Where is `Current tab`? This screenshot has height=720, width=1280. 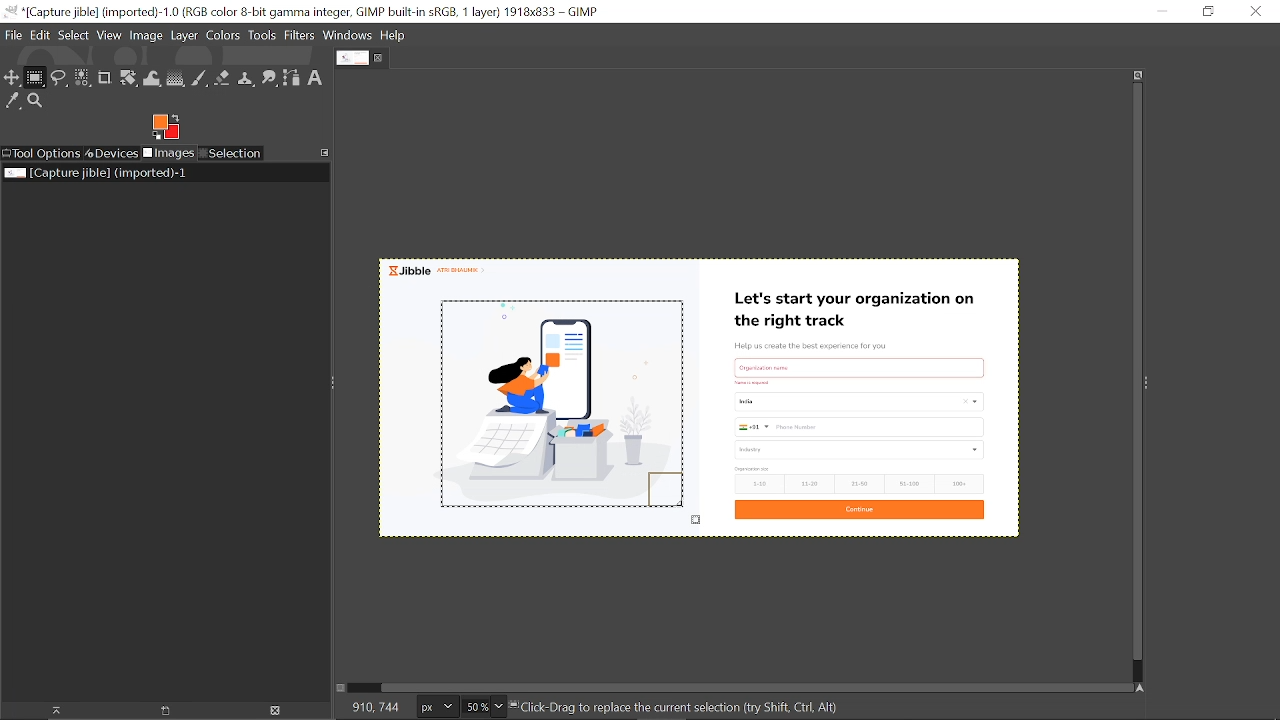 Current tab is located at coordinates (351, 59).